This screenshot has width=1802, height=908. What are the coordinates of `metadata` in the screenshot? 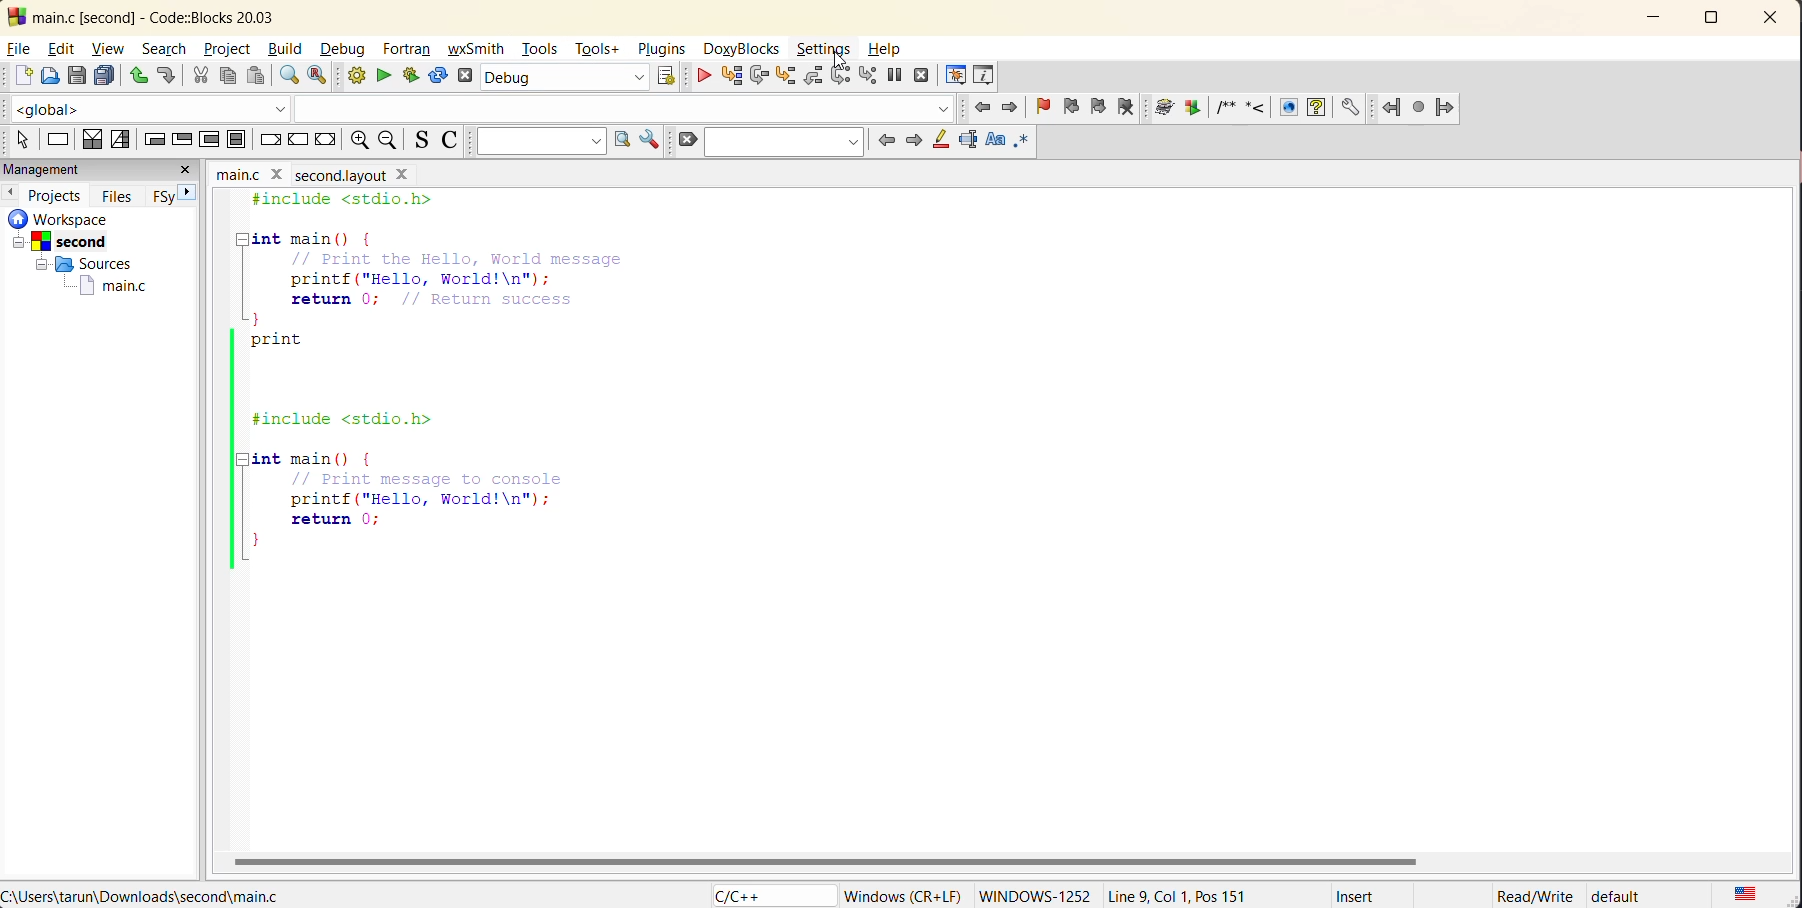 It's located at (903, 892).